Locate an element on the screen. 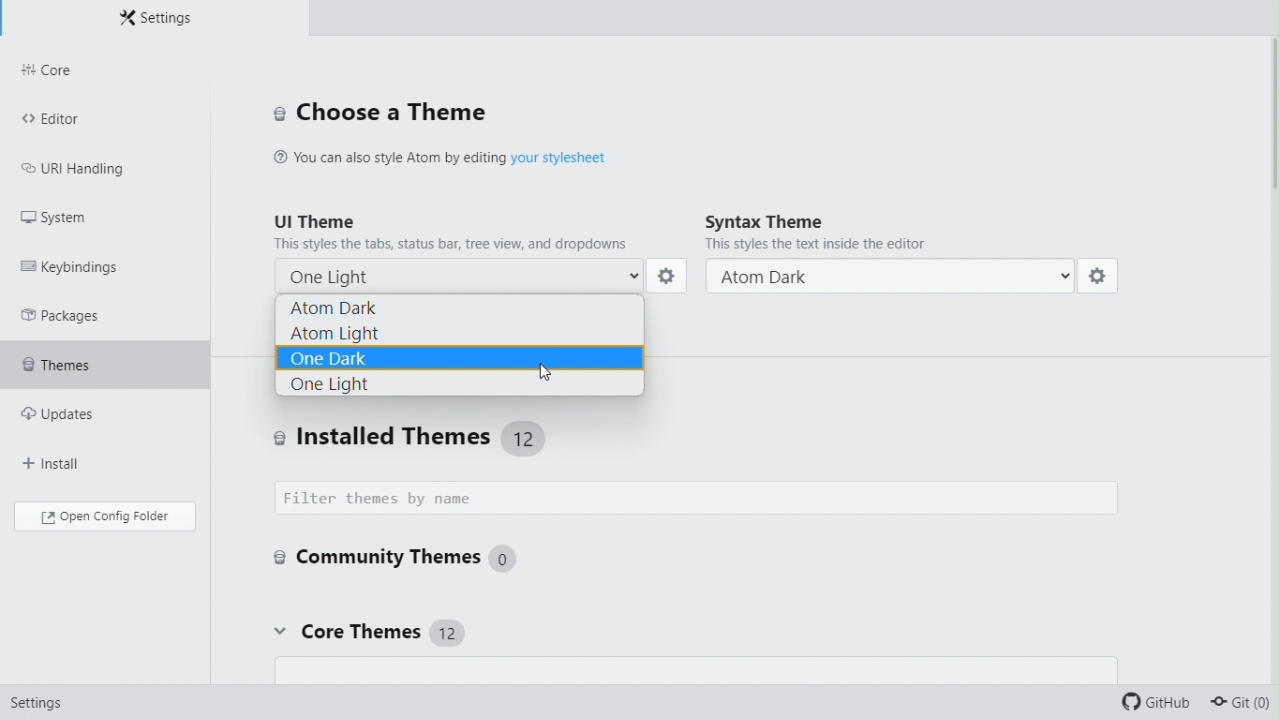 The width and height of the screenshot is (1280, 720). Community themes is located at coordinates (408, 561).